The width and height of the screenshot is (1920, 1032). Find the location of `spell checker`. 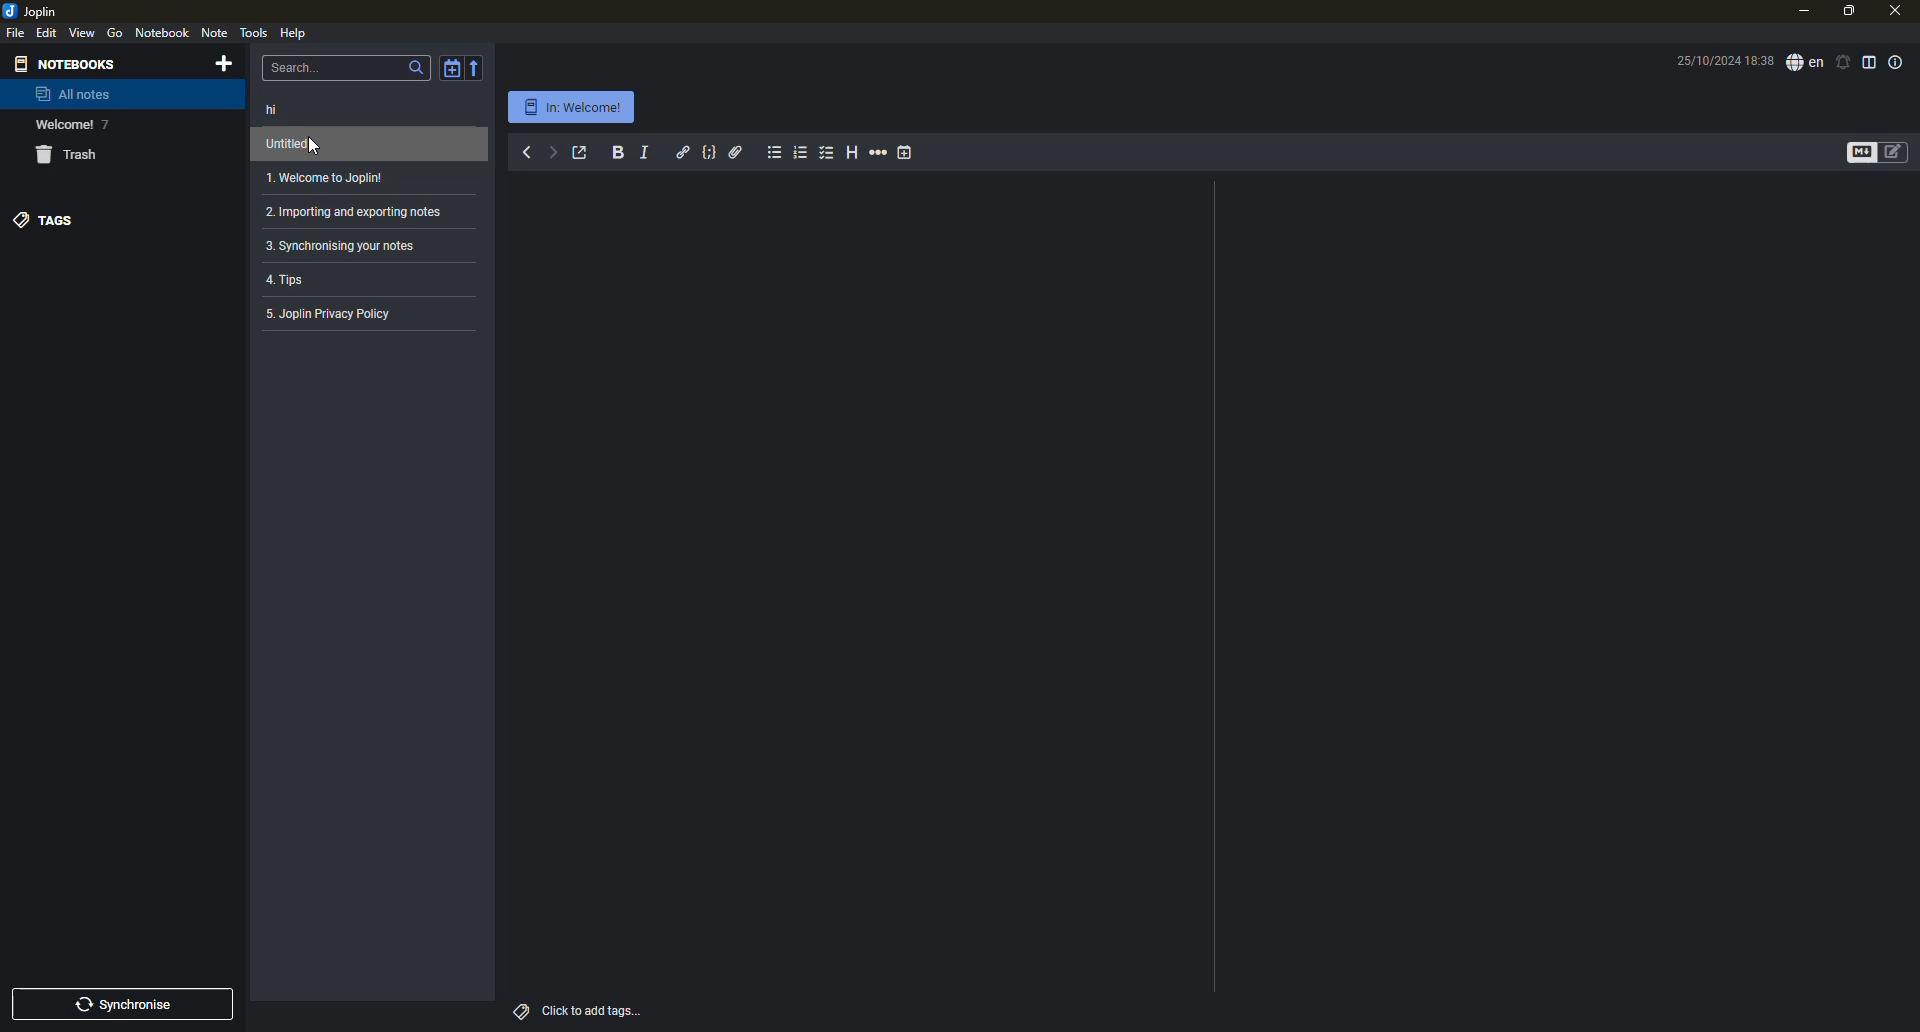

spell checker is located at coordinates (1805, 63).